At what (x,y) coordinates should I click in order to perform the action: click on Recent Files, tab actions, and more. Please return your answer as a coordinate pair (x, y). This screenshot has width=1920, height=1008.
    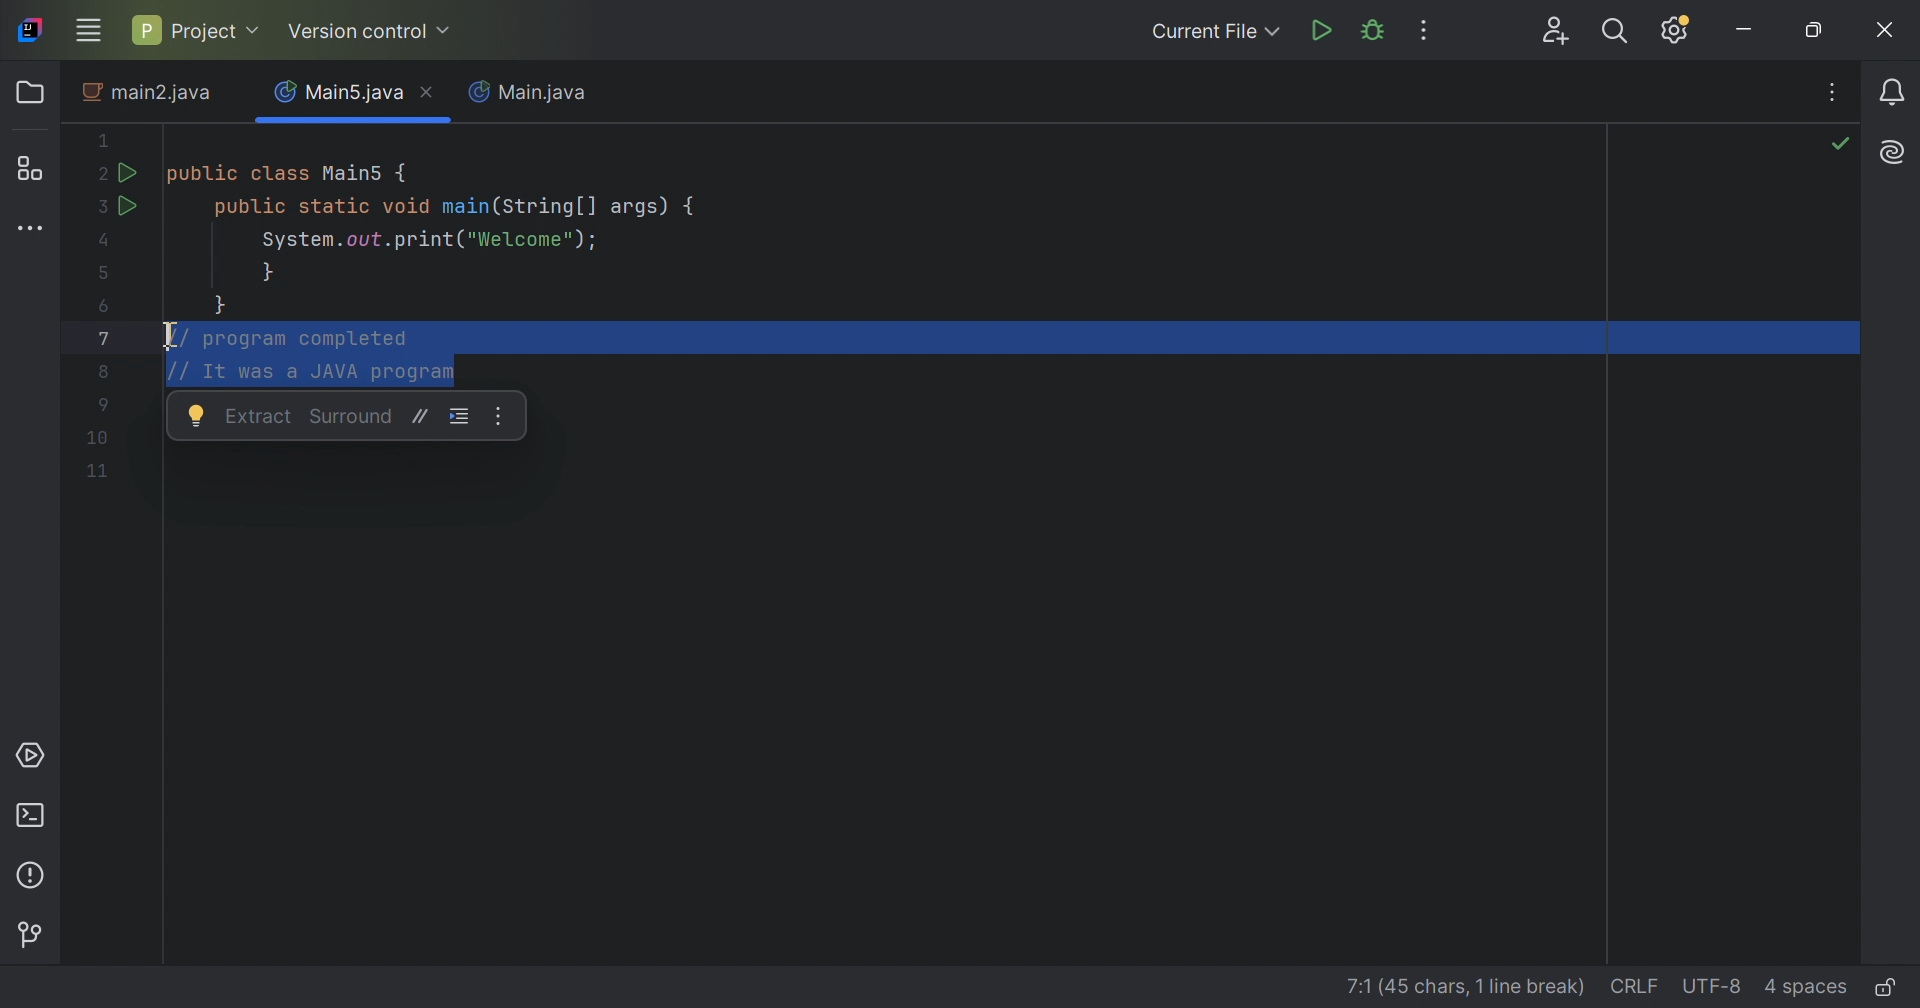
    Looking at the image, I should click on (1835, 91).